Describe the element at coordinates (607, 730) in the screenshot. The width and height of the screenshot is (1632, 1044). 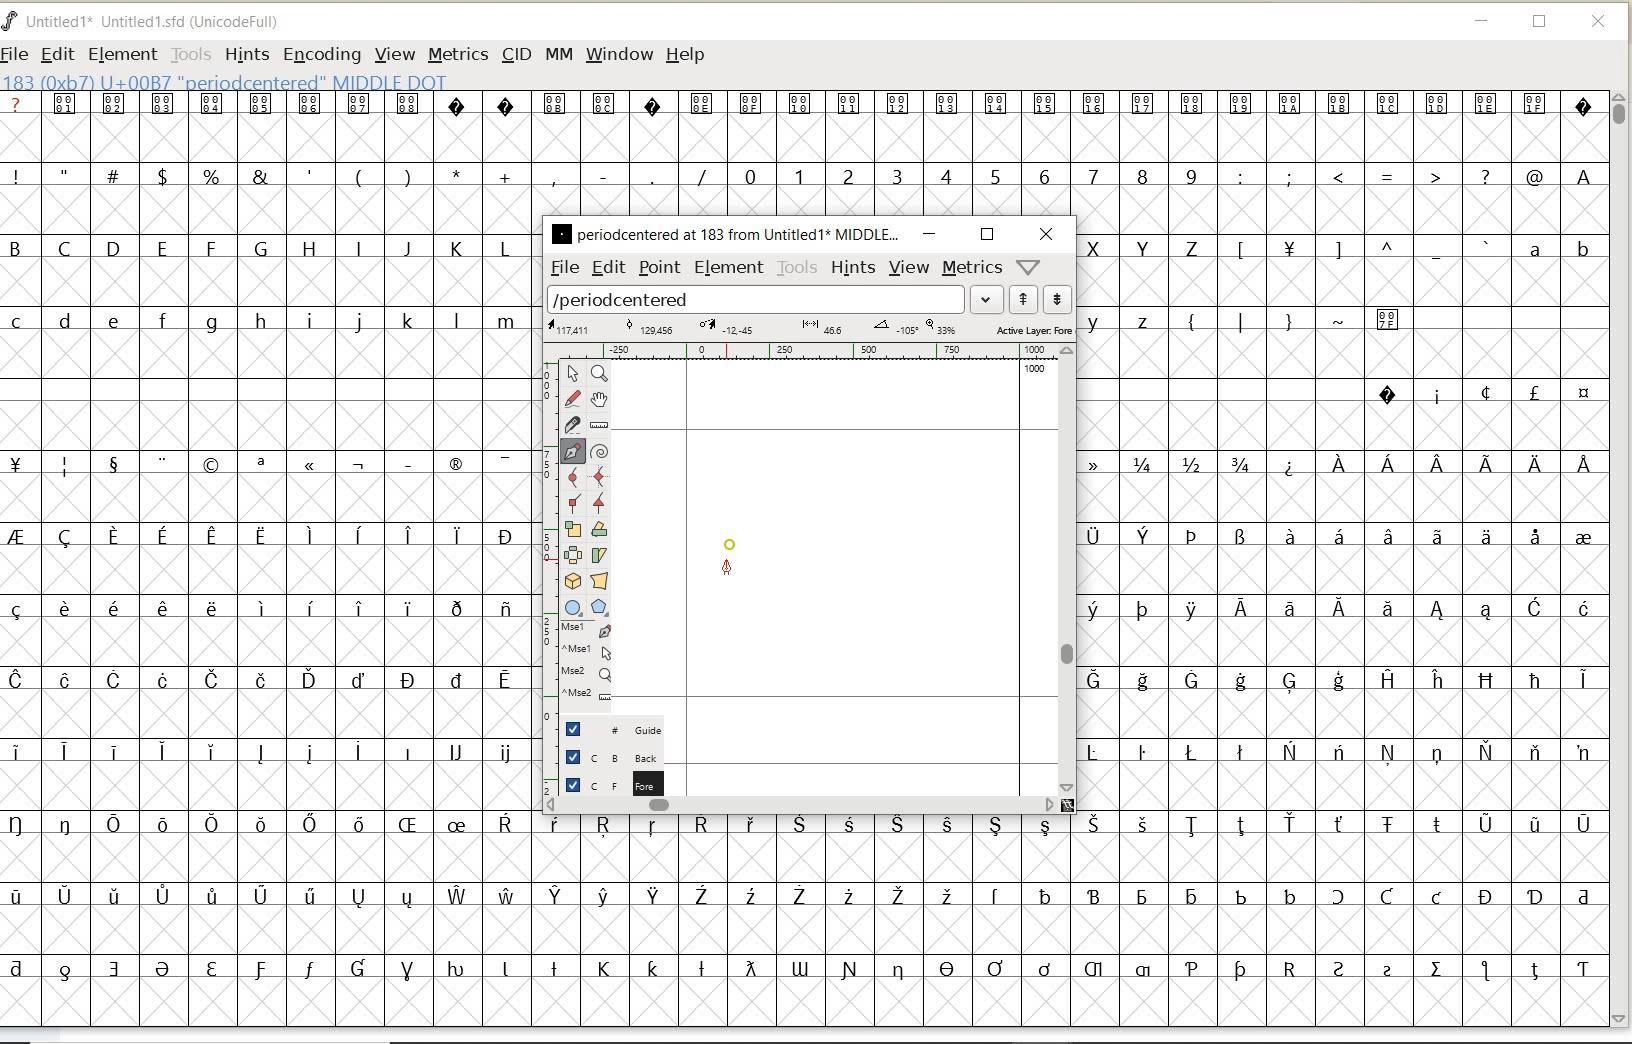
I see `guide` at that location.